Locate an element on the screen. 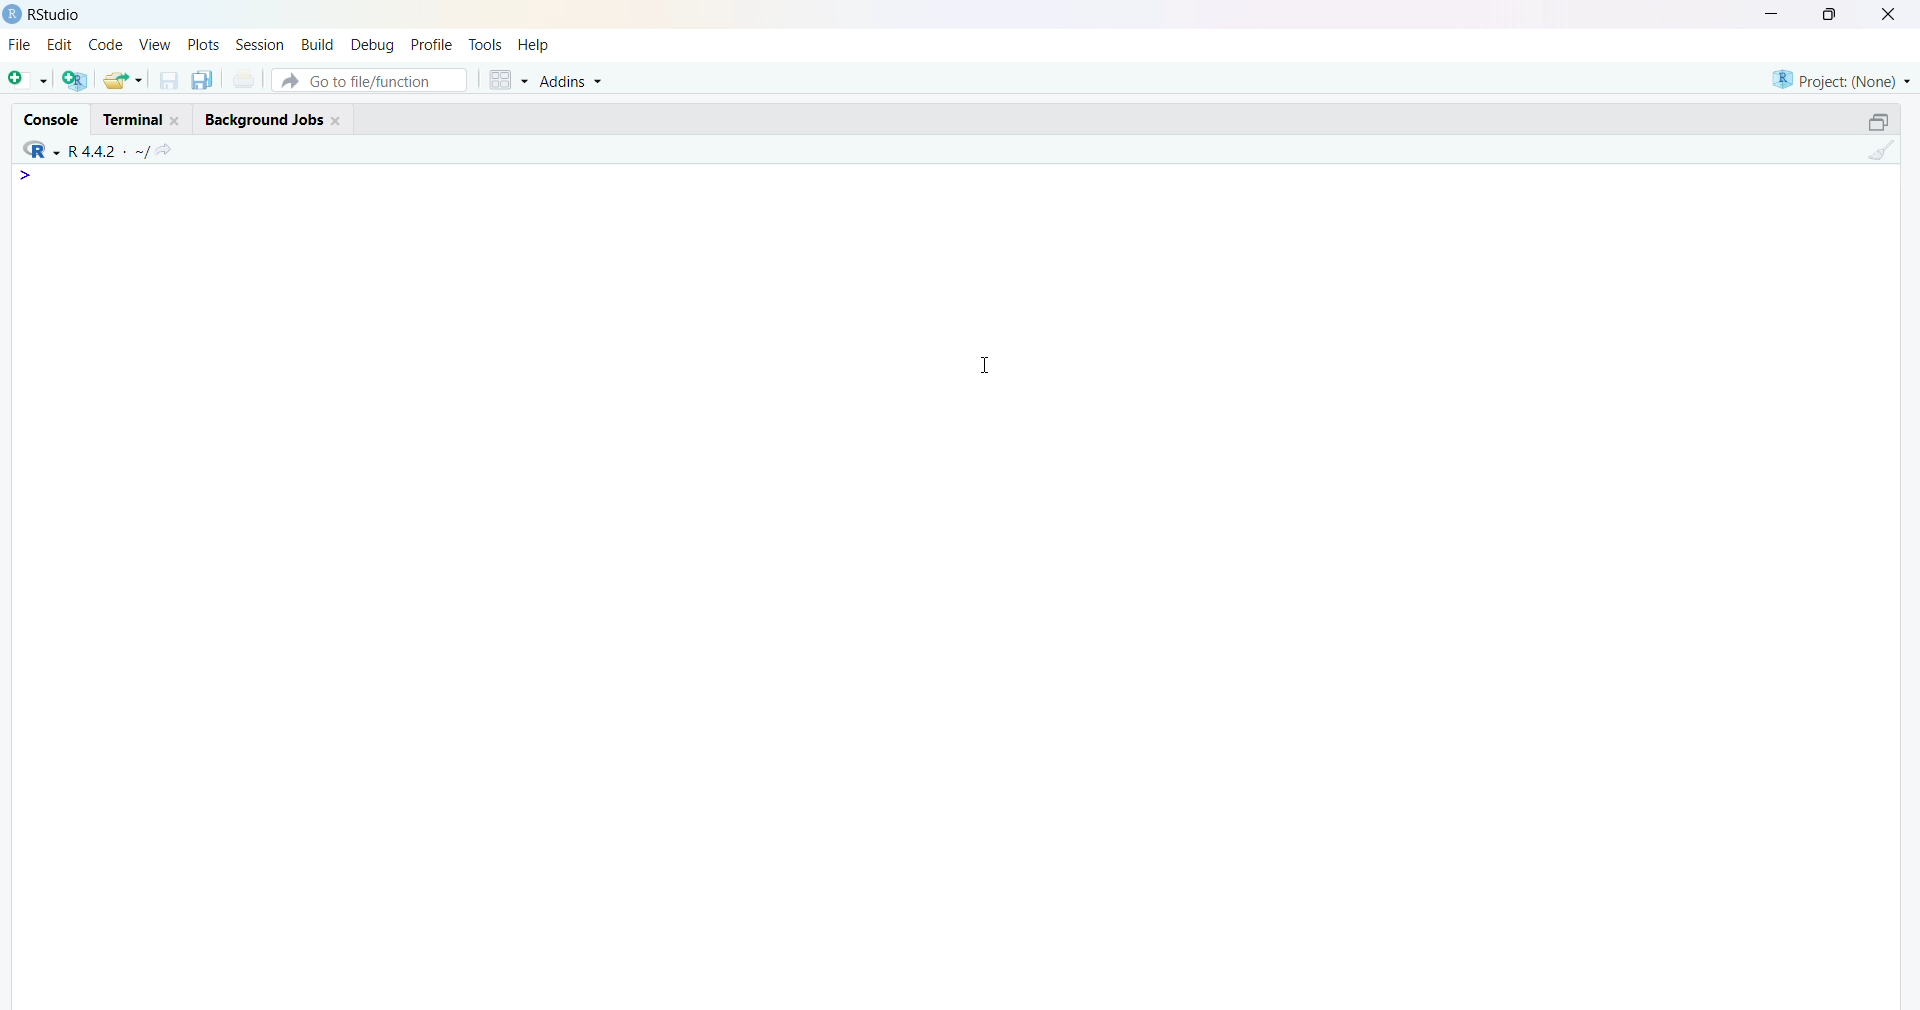 Image resolution: width=1920 pixels, height=1010 pixels. minimise is located at coordinates (1774, 12).